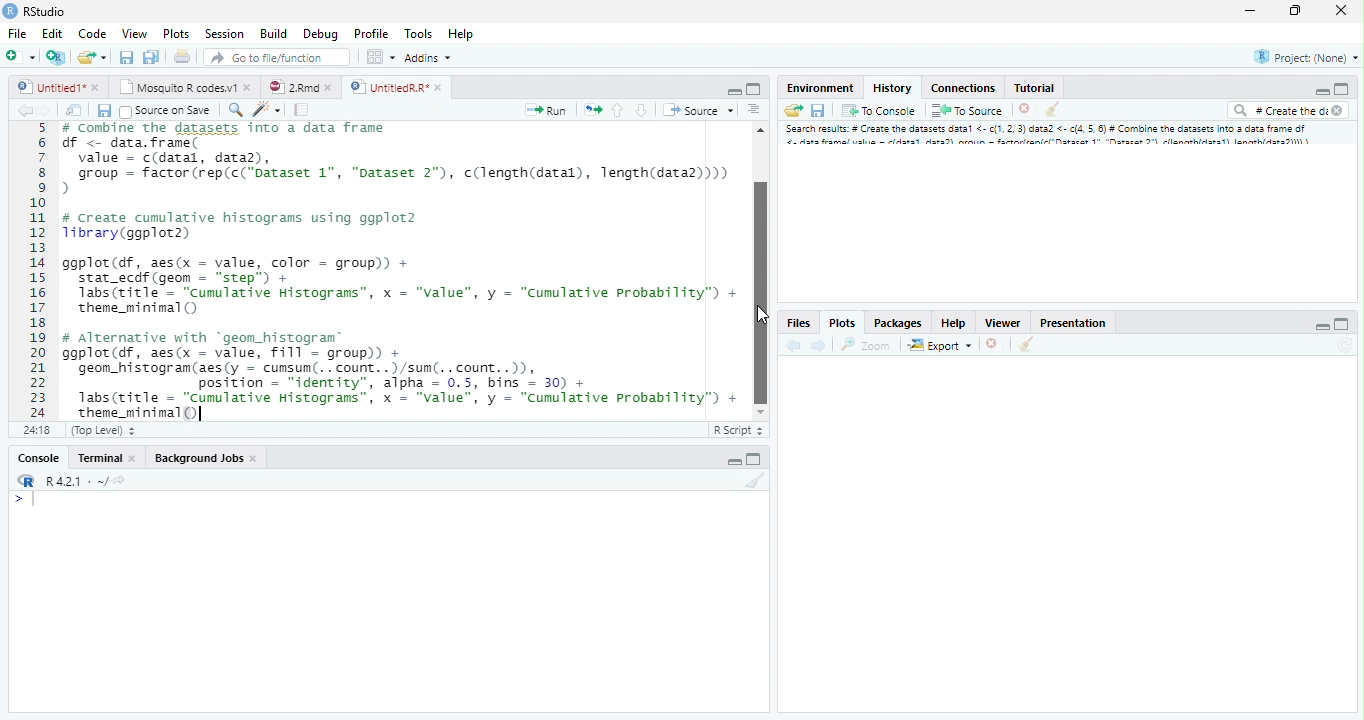 This screenshot has height=720, width=1364. Describe the element at coordinates (40, 269) in the screenshot. I see `Numbers` at that location.